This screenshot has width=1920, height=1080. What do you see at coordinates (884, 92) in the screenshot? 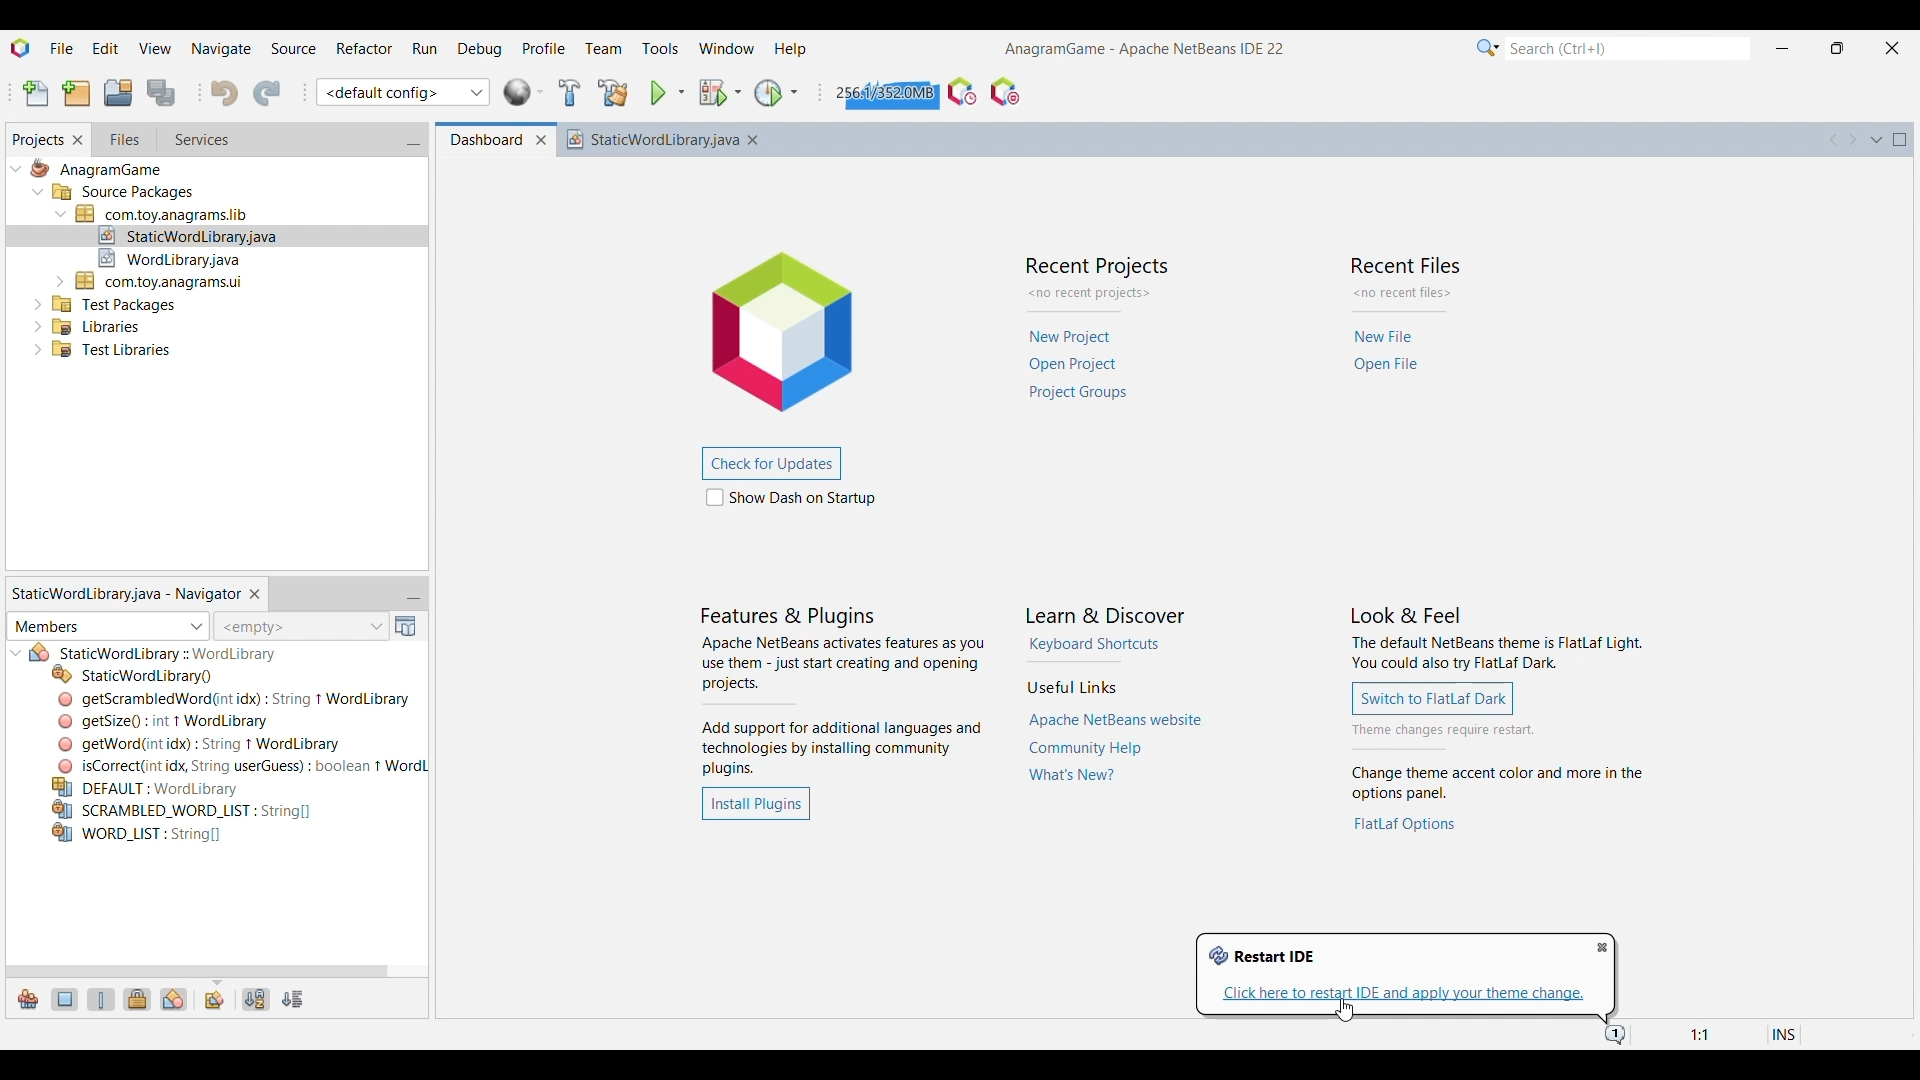
I see `Click to force garbage collection` at bounding box center [884, 92].